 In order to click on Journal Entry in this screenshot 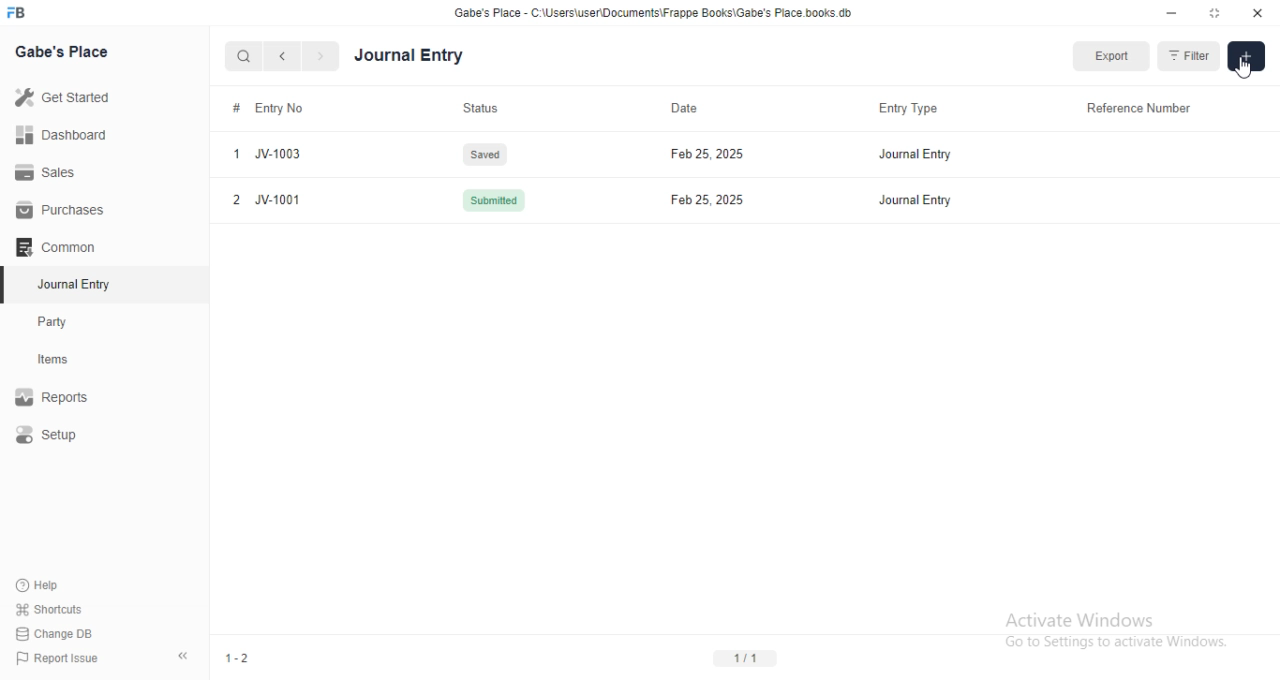, I will do `click(412, 55)`.